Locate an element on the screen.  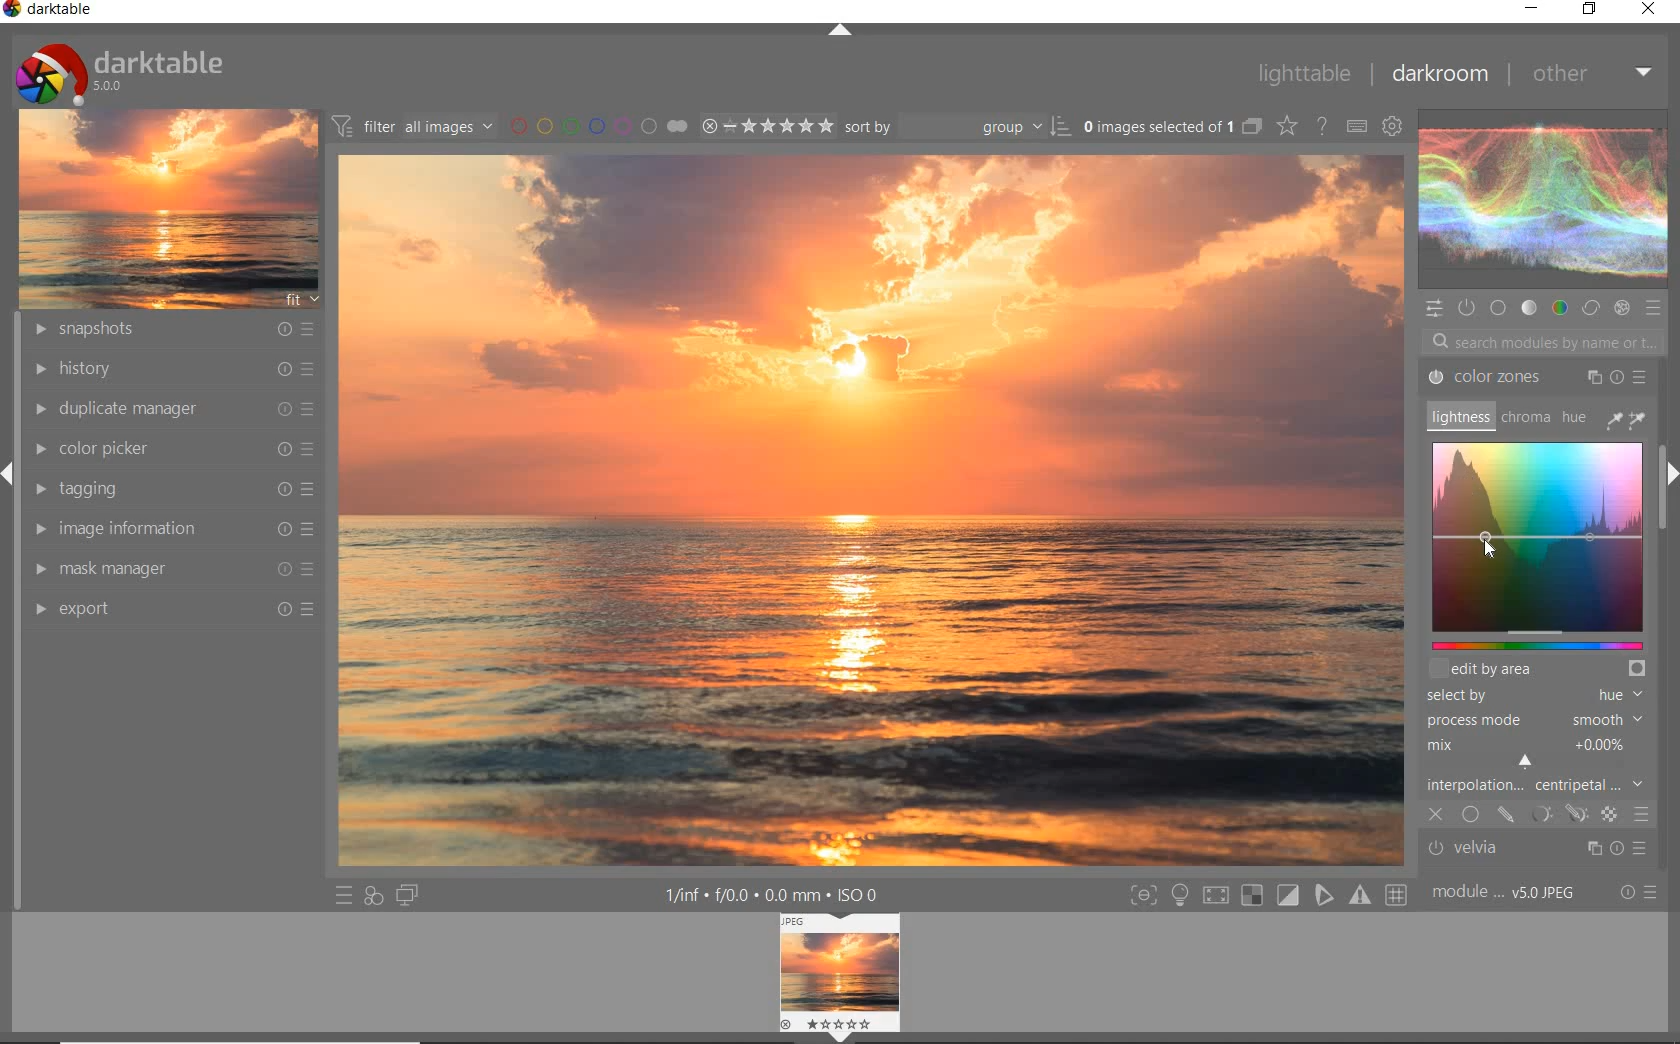
HUE is located at coordinates (1575, 421).